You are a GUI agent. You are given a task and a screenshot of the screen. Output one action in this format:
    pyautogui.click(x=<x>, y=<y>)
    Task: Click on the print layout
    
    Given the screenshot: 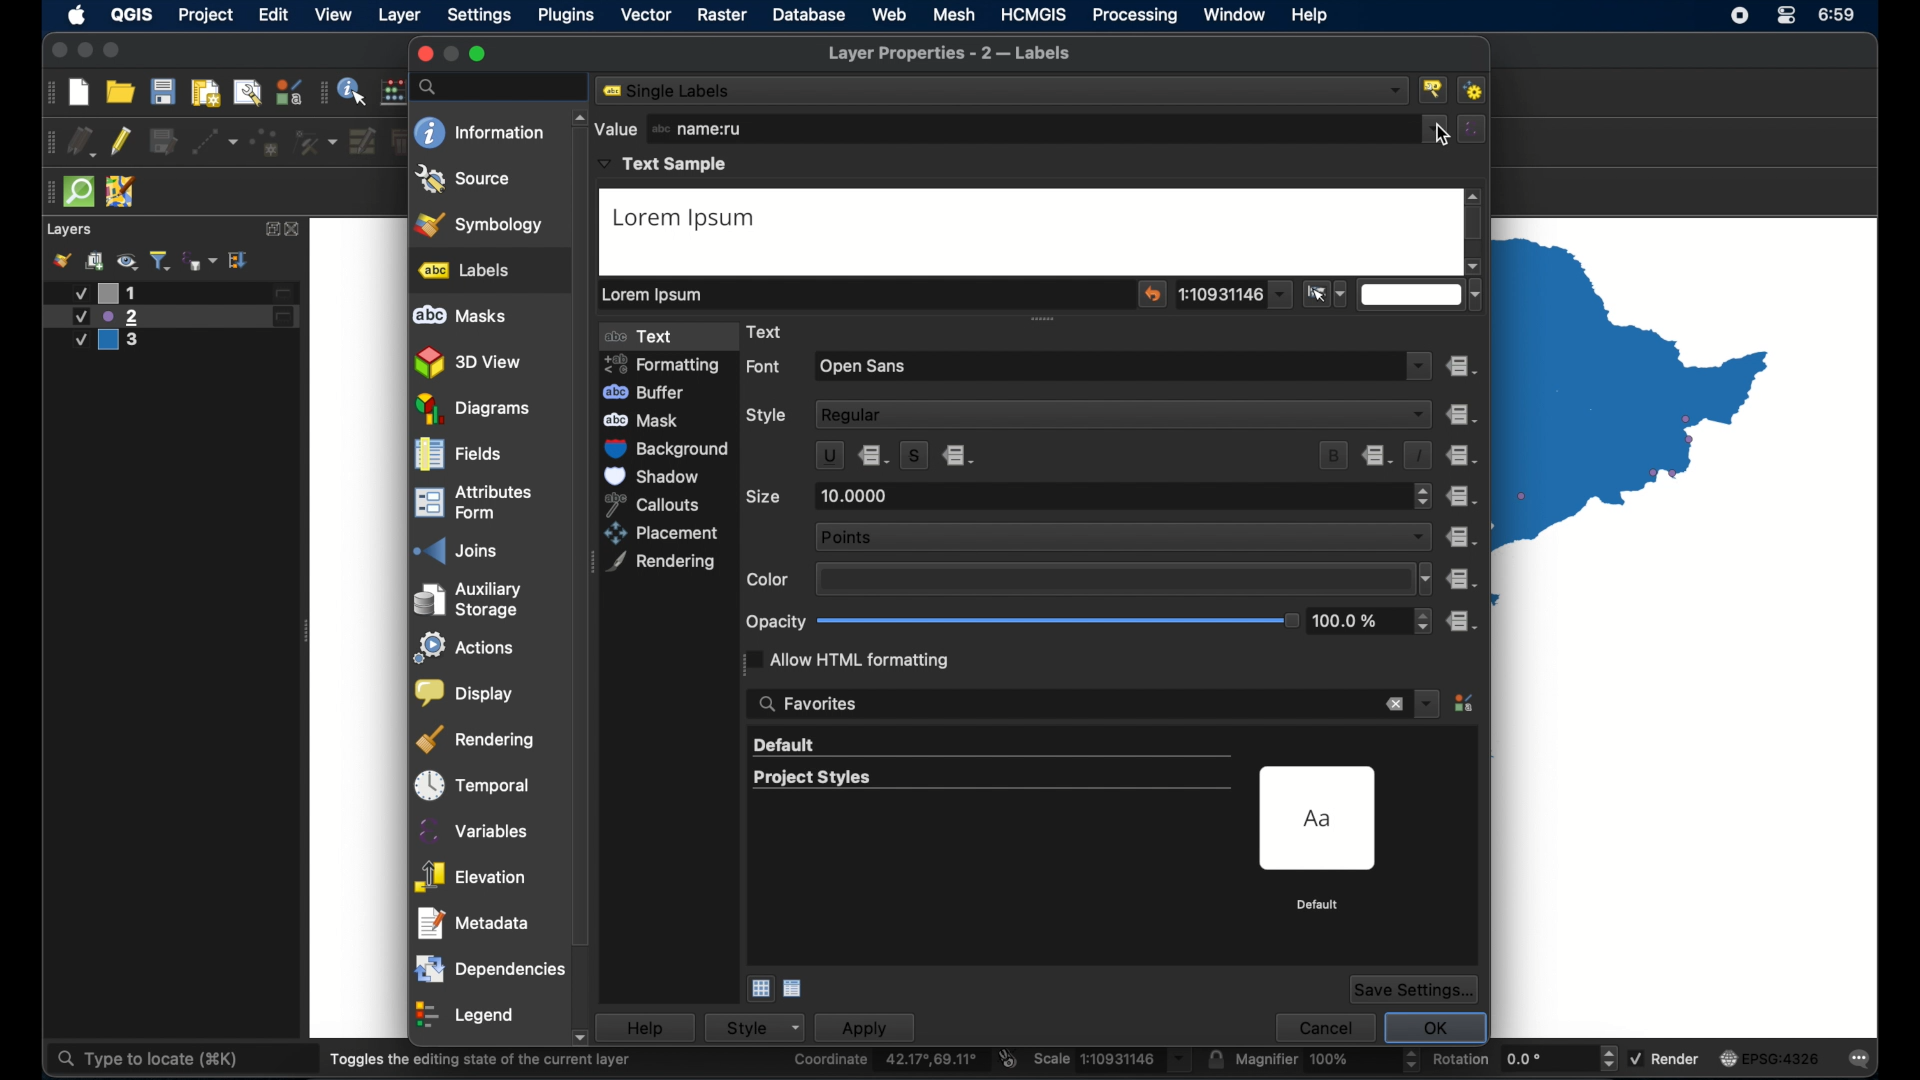 What is the action you would take?
    pyautogui.click(x=206, y=94)
    